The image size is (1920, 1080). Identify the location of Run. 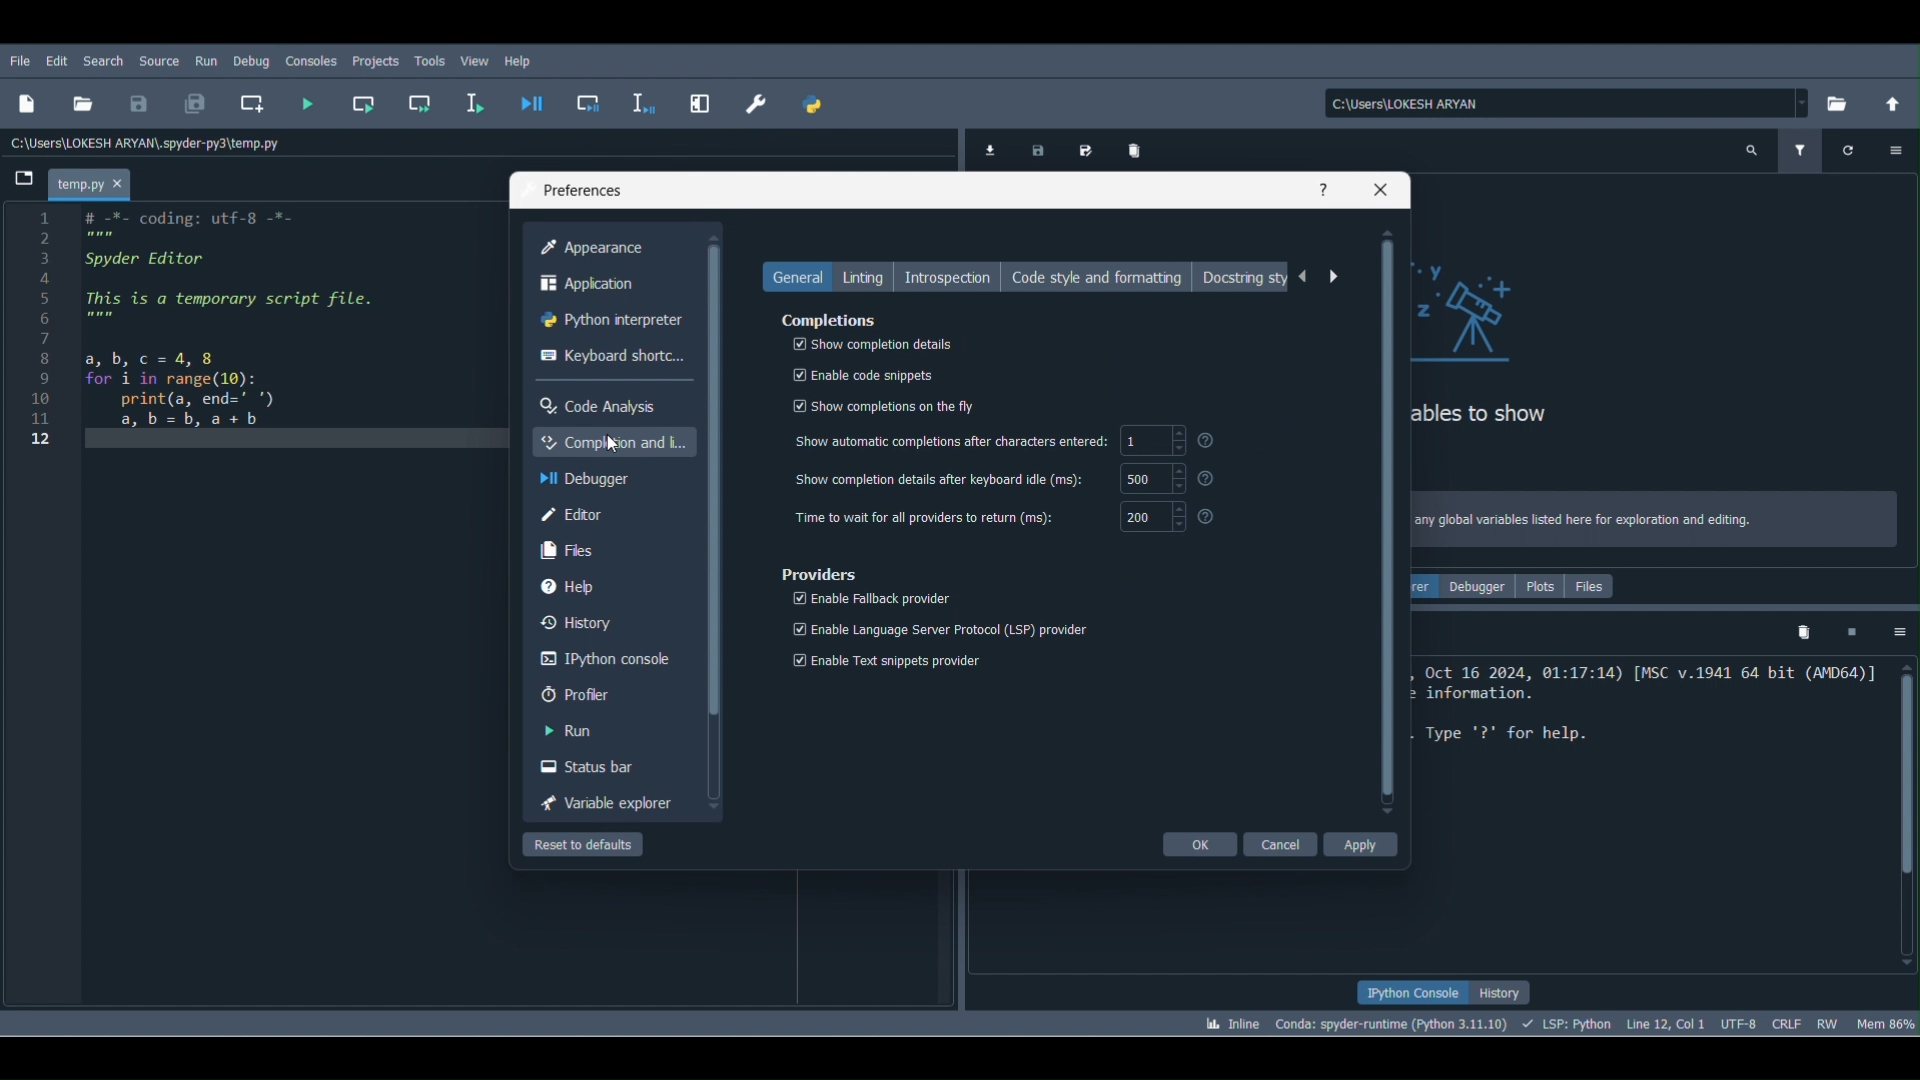
(209, 65).